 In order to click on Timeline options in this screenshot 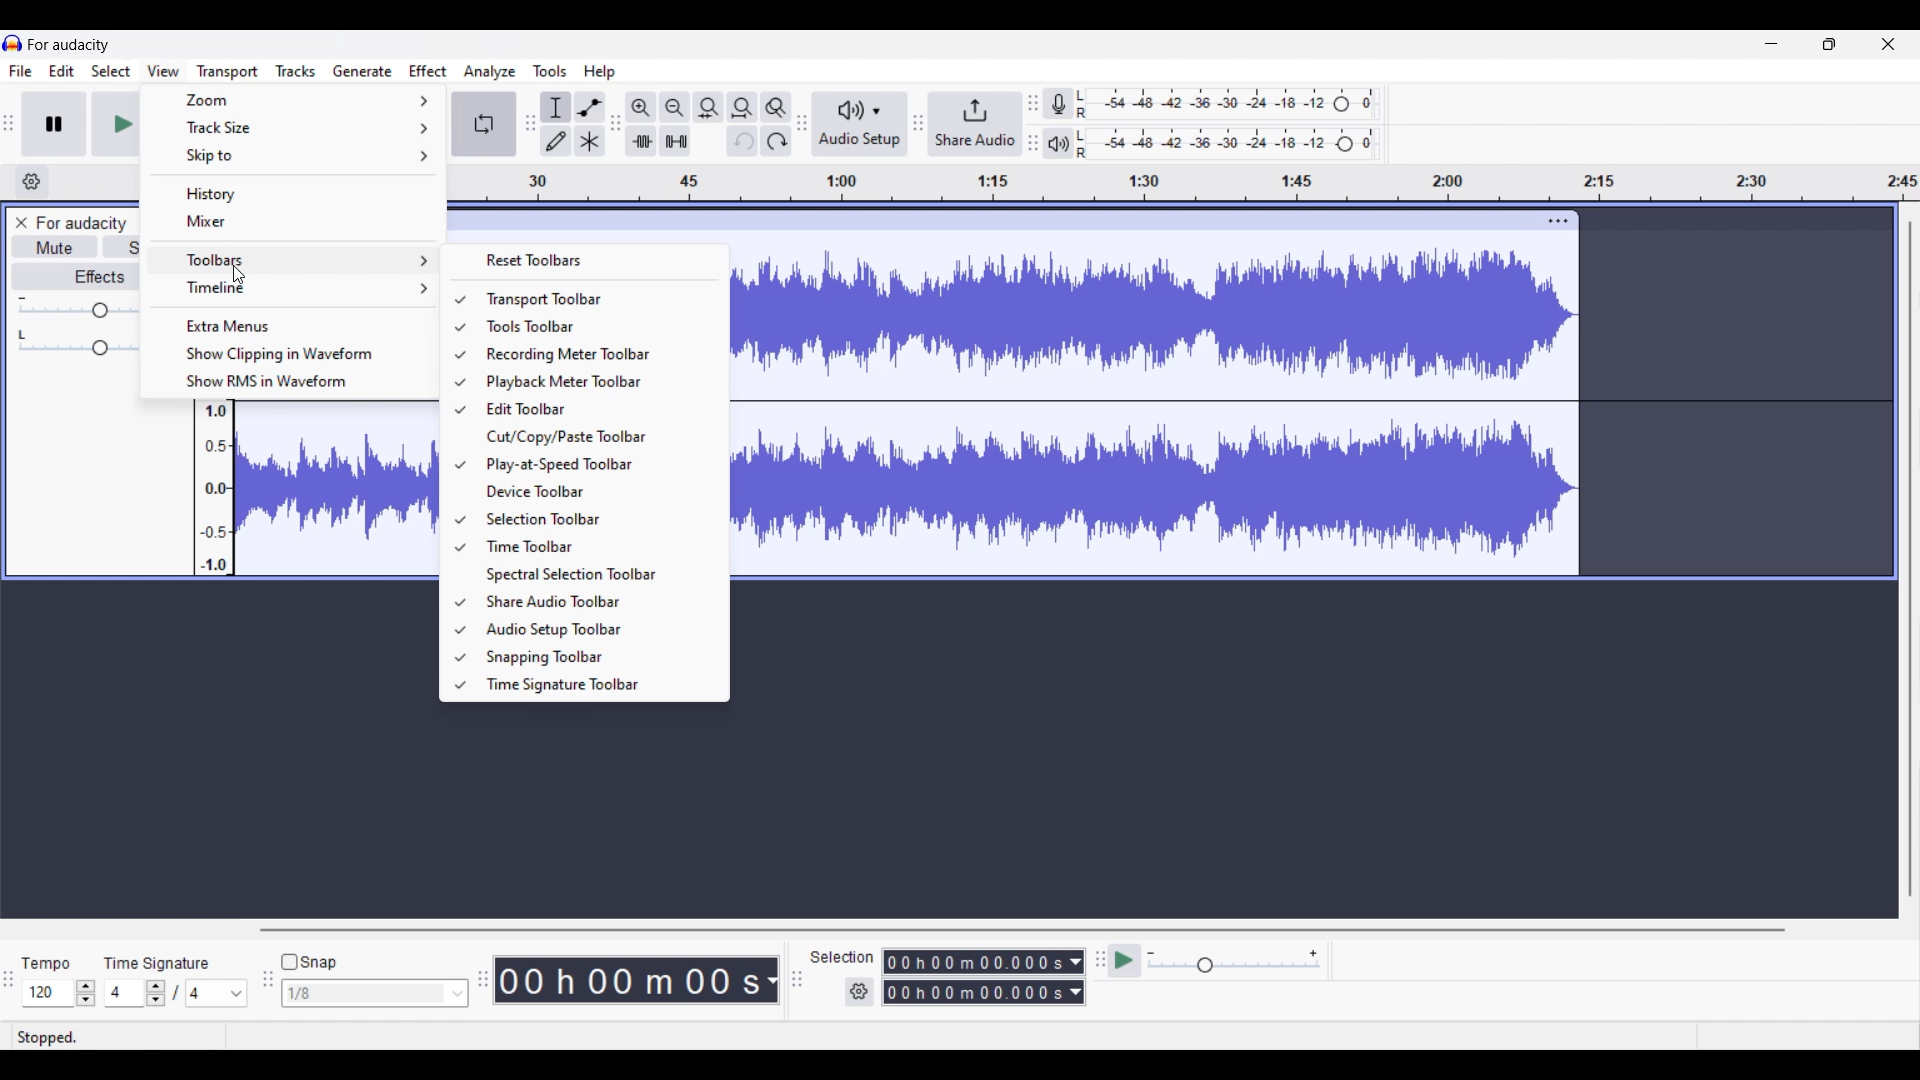, I will do `click(32, 181)`.